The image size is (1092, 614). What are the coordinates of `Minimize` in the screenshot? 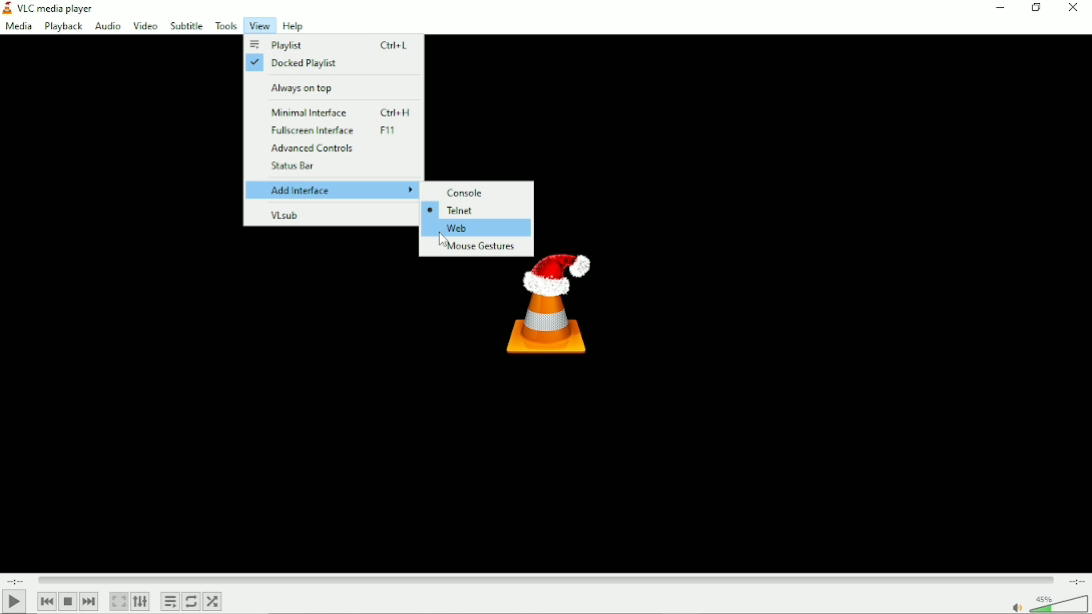 It's located at (1004, 8).